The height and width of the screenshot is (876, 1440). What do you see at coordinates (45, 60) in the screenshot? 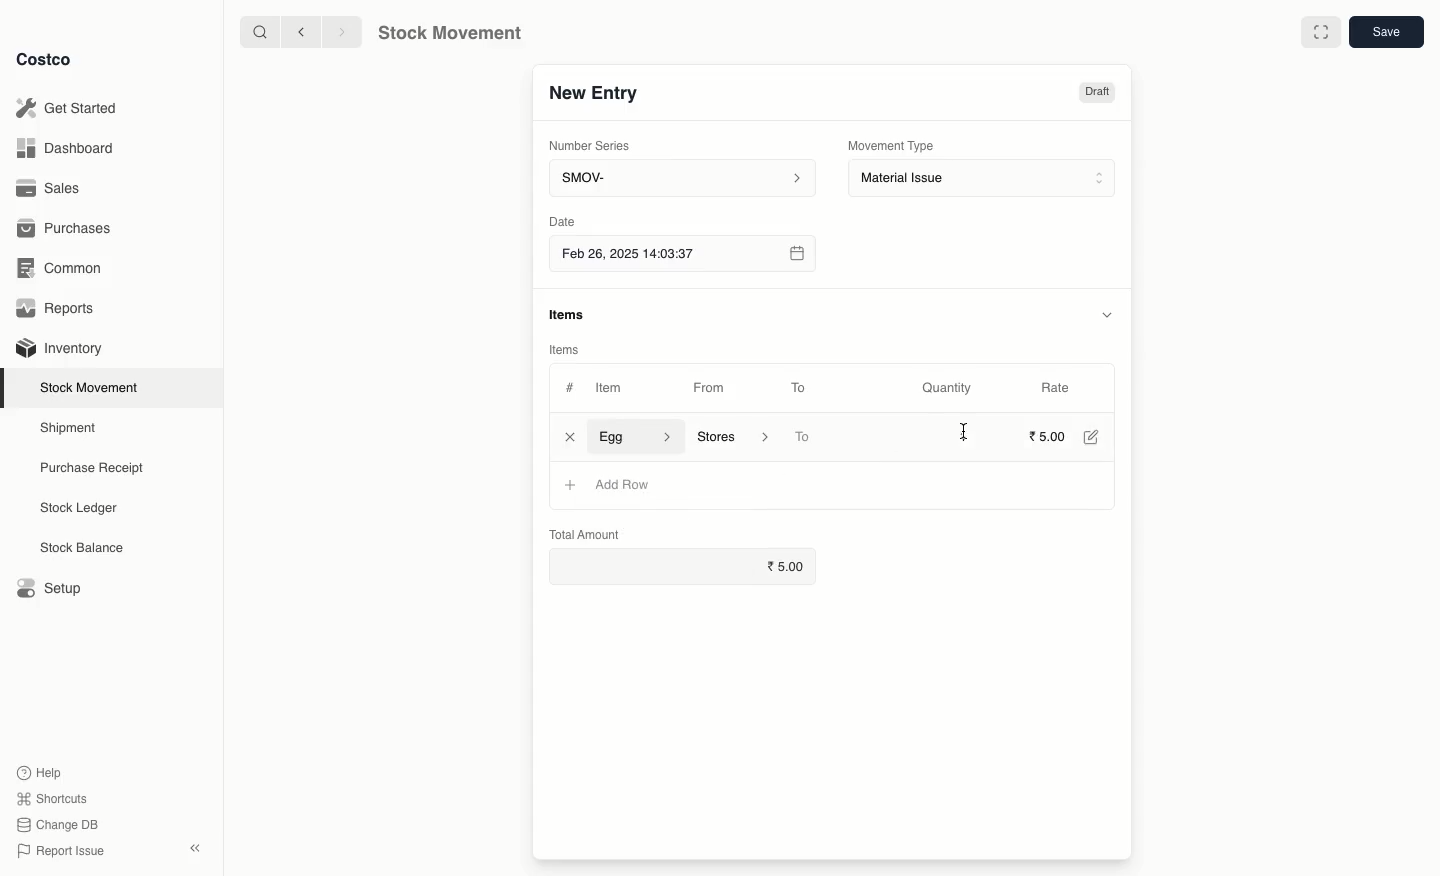
I see `Costco` at bounding box center [45, 60].